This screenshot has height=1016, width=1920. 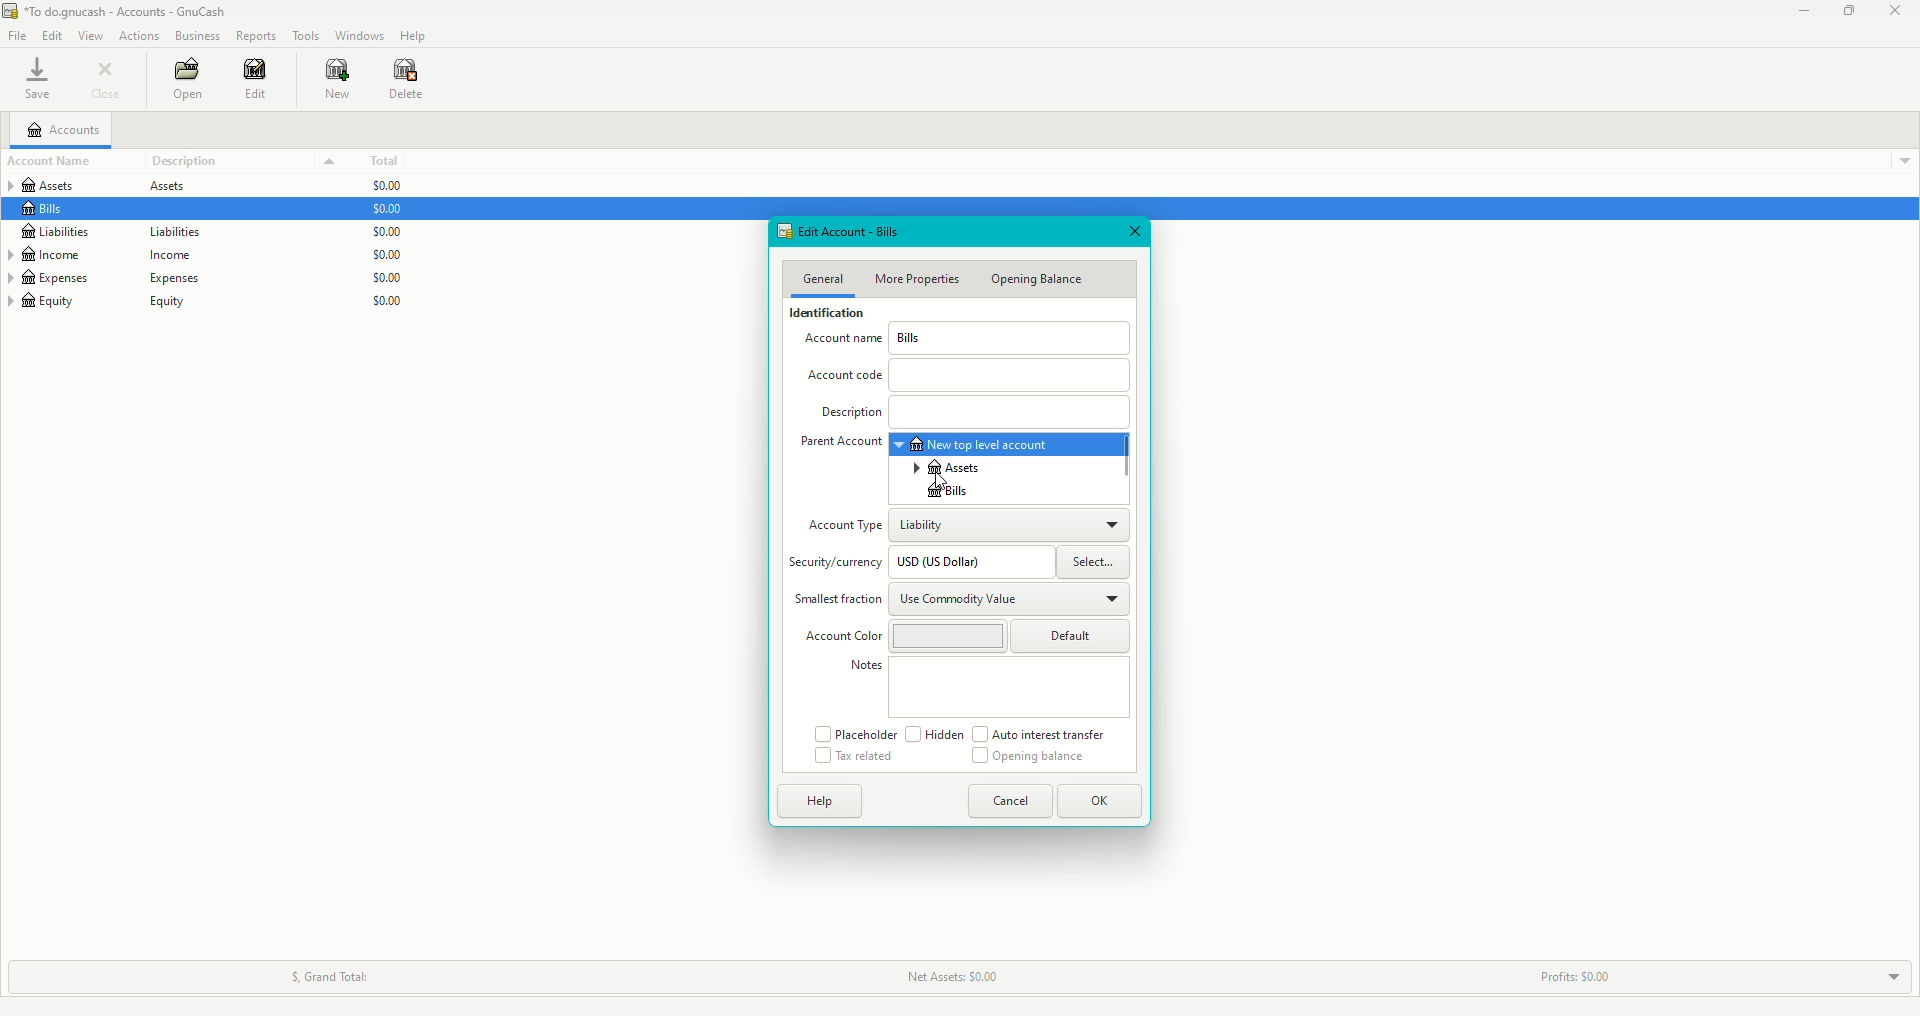 What do you see at coordinates (853, 733) in the screenshot?
I see `Placeholder` at bounding box center [853, 733].